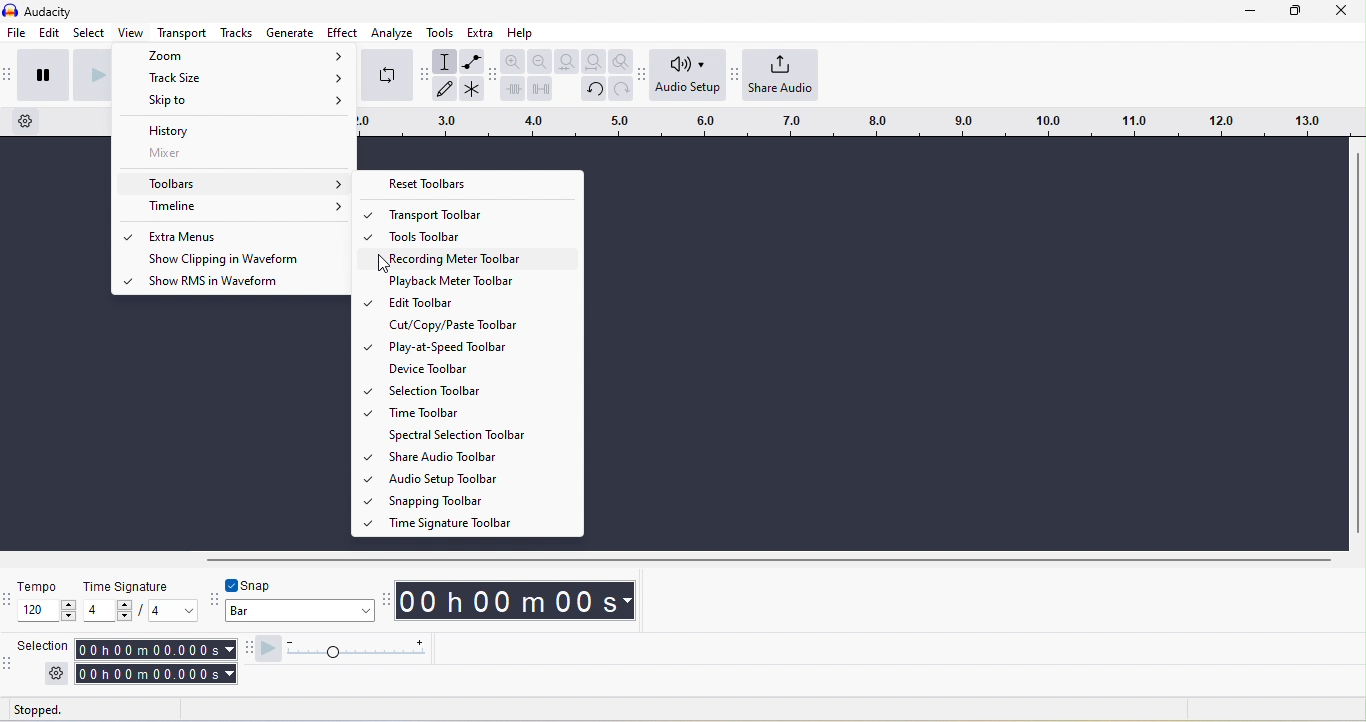  Describe the element at coordinates (424, 74) in the screenshot. I see `audacity tools toolbar` at that location.